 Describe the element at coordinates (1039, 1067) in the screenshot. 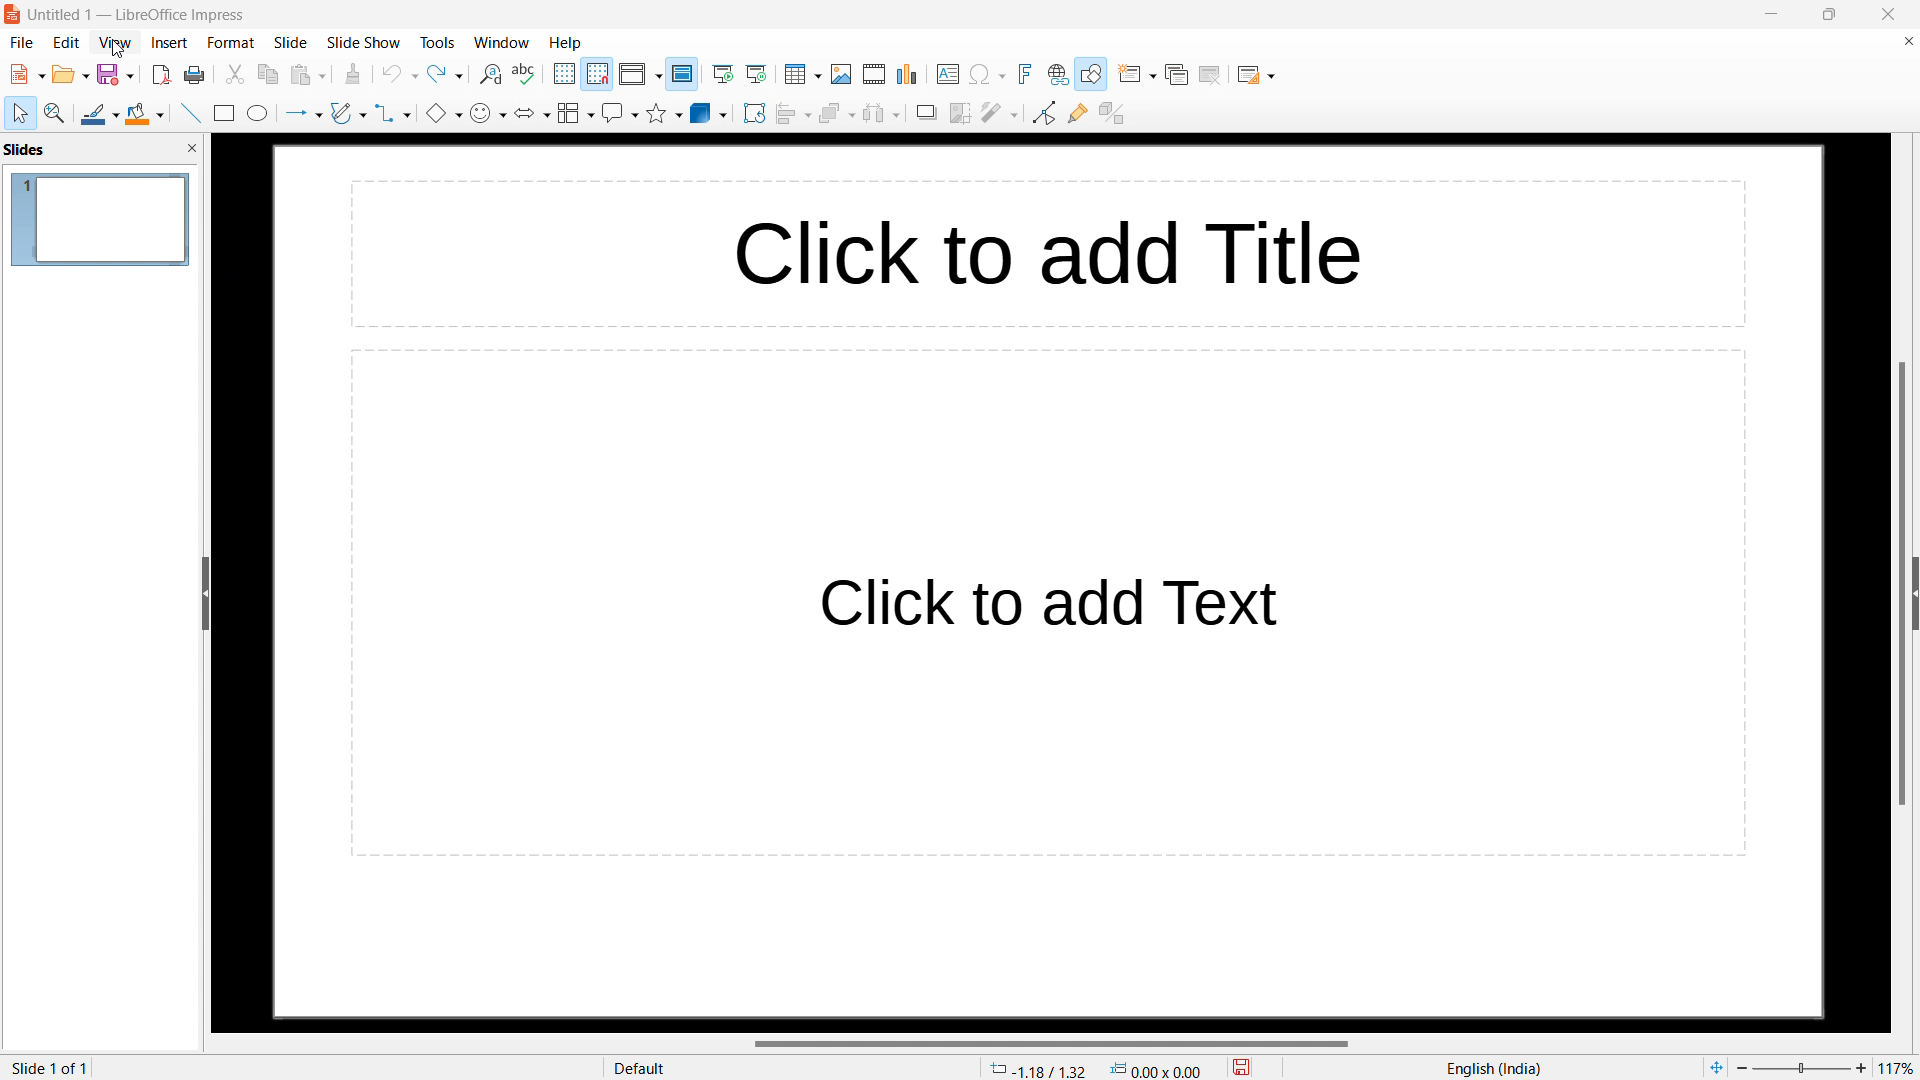

I see `cursor coordinates` at that location.